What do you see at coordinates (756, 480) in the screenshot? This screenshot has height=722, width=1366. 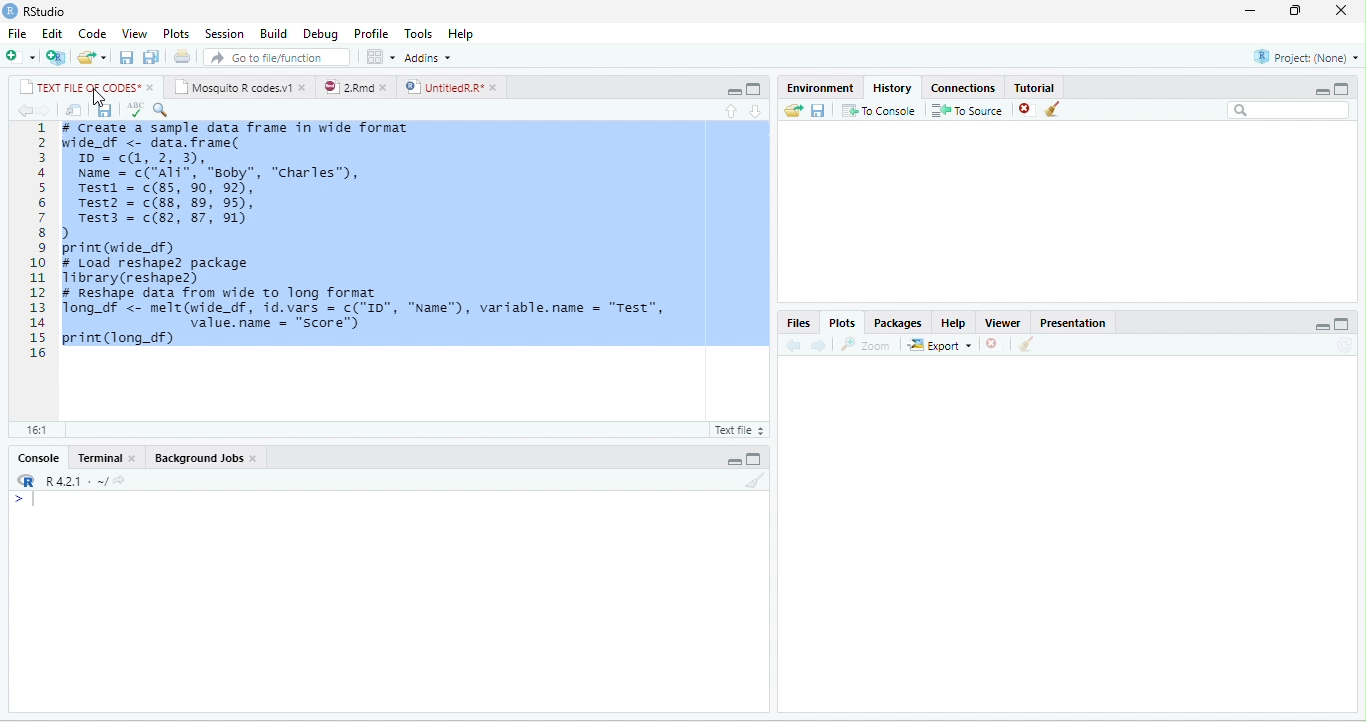 I see `clear` at bounding box center [756, 480].